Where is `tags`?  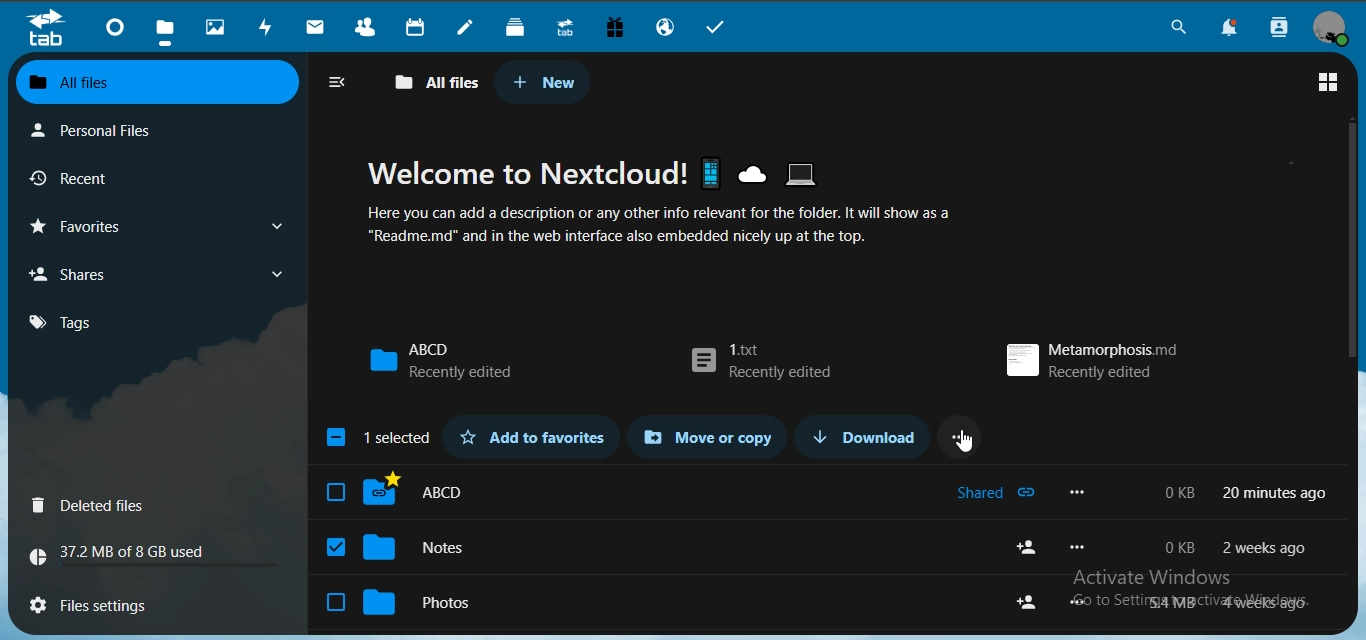 tags is located at coordinates (86, 322).